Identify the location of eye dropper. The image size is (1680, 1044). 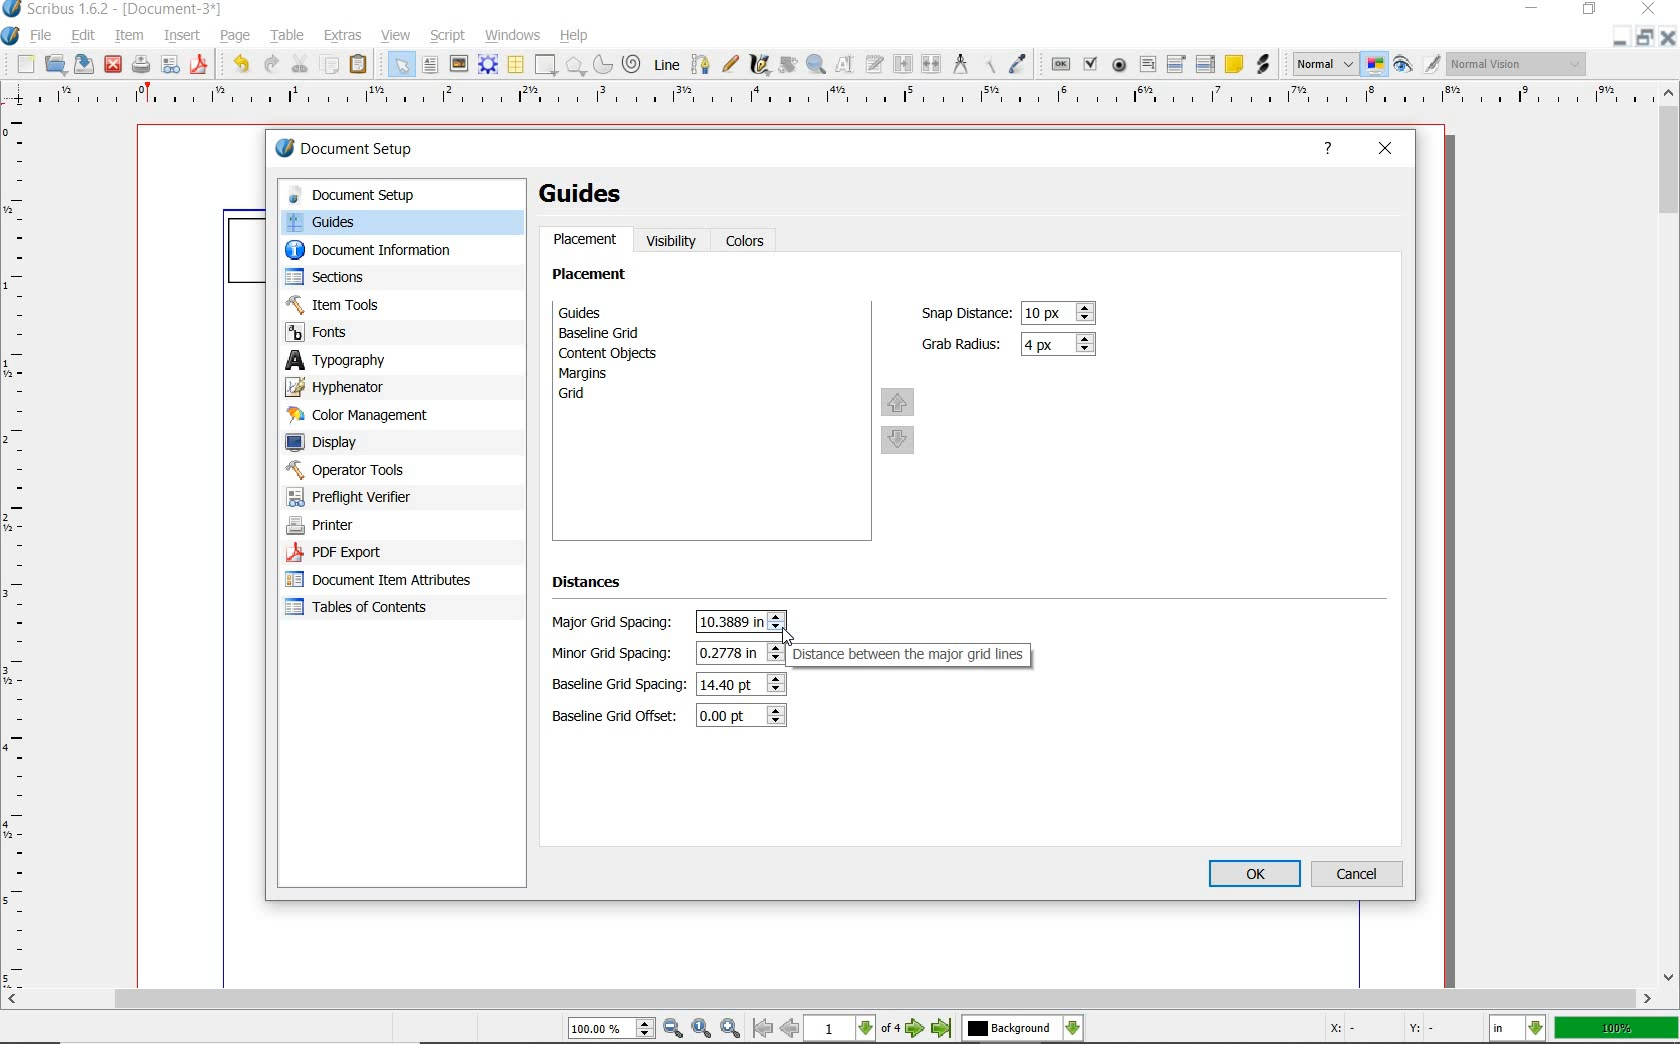
(1020, 62).